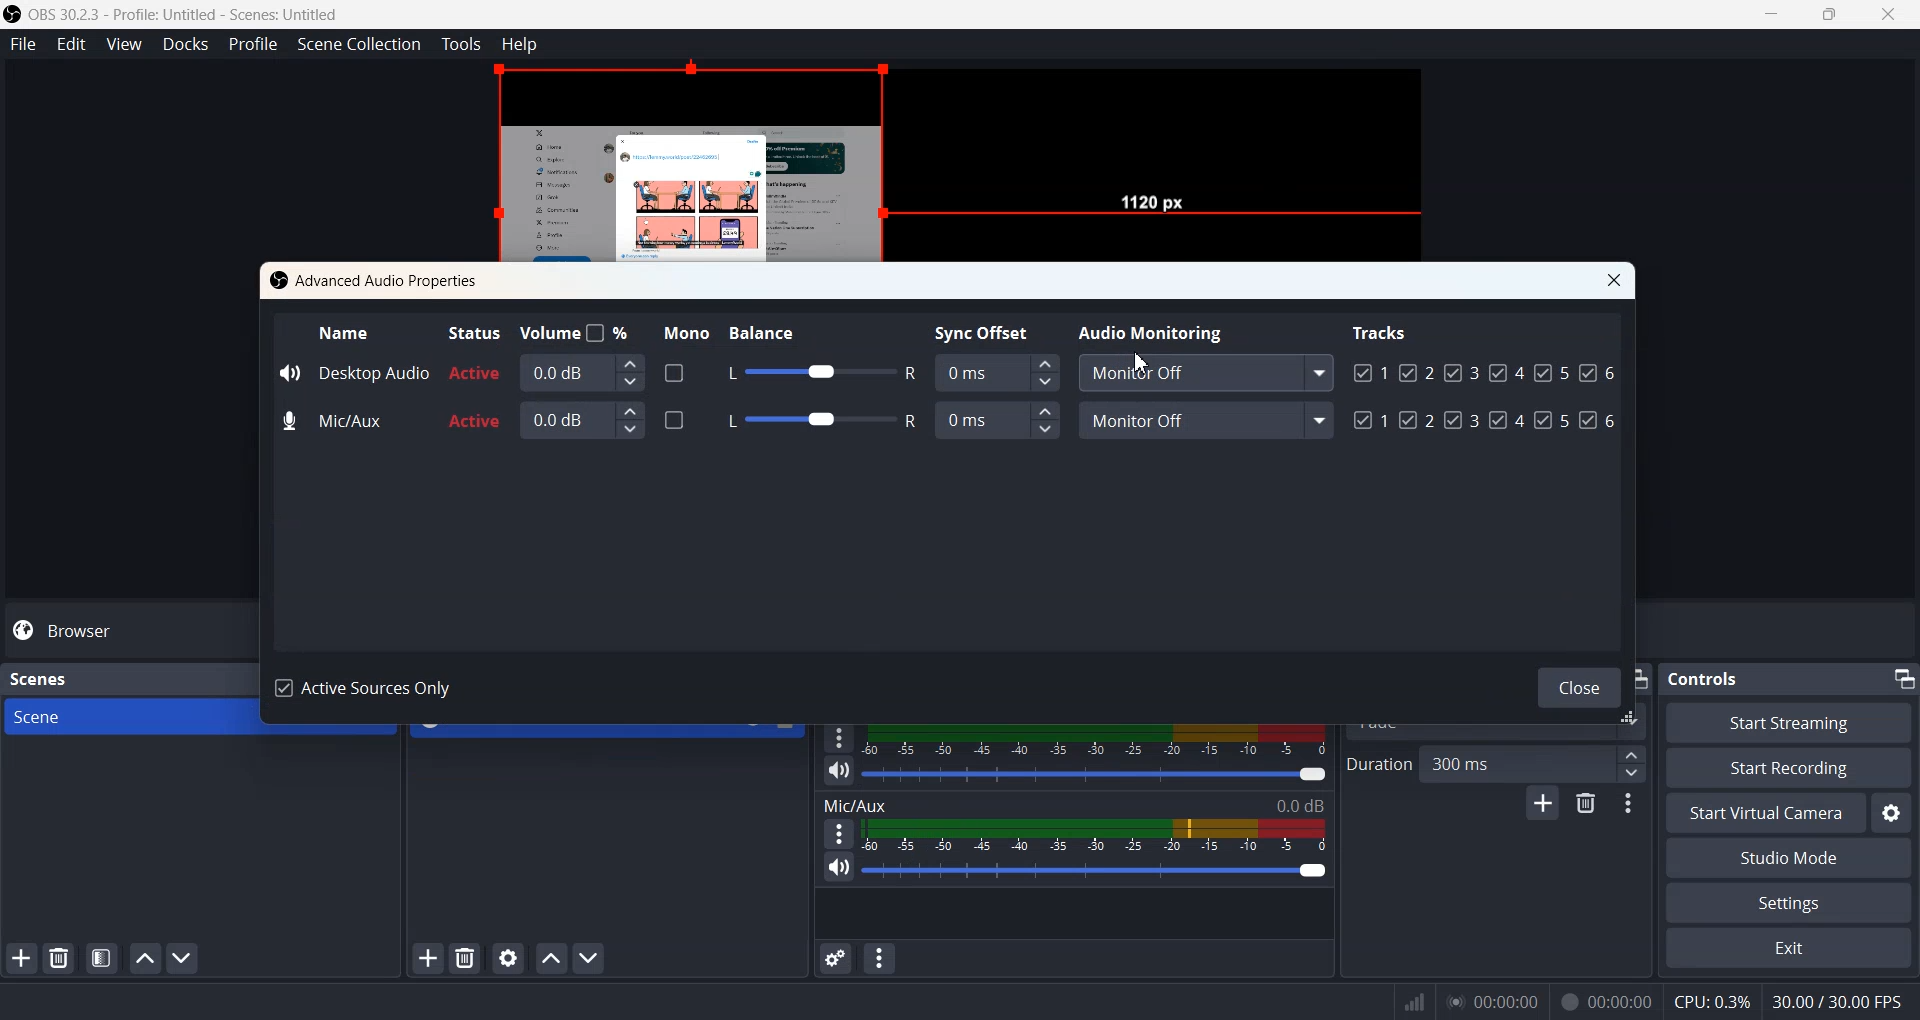 Image resolution: width=1920 pixels, height=1020 pixels. Describe the element at coordinates (1788, 859) in the screenshot. I see `Studio Mode` at that location.